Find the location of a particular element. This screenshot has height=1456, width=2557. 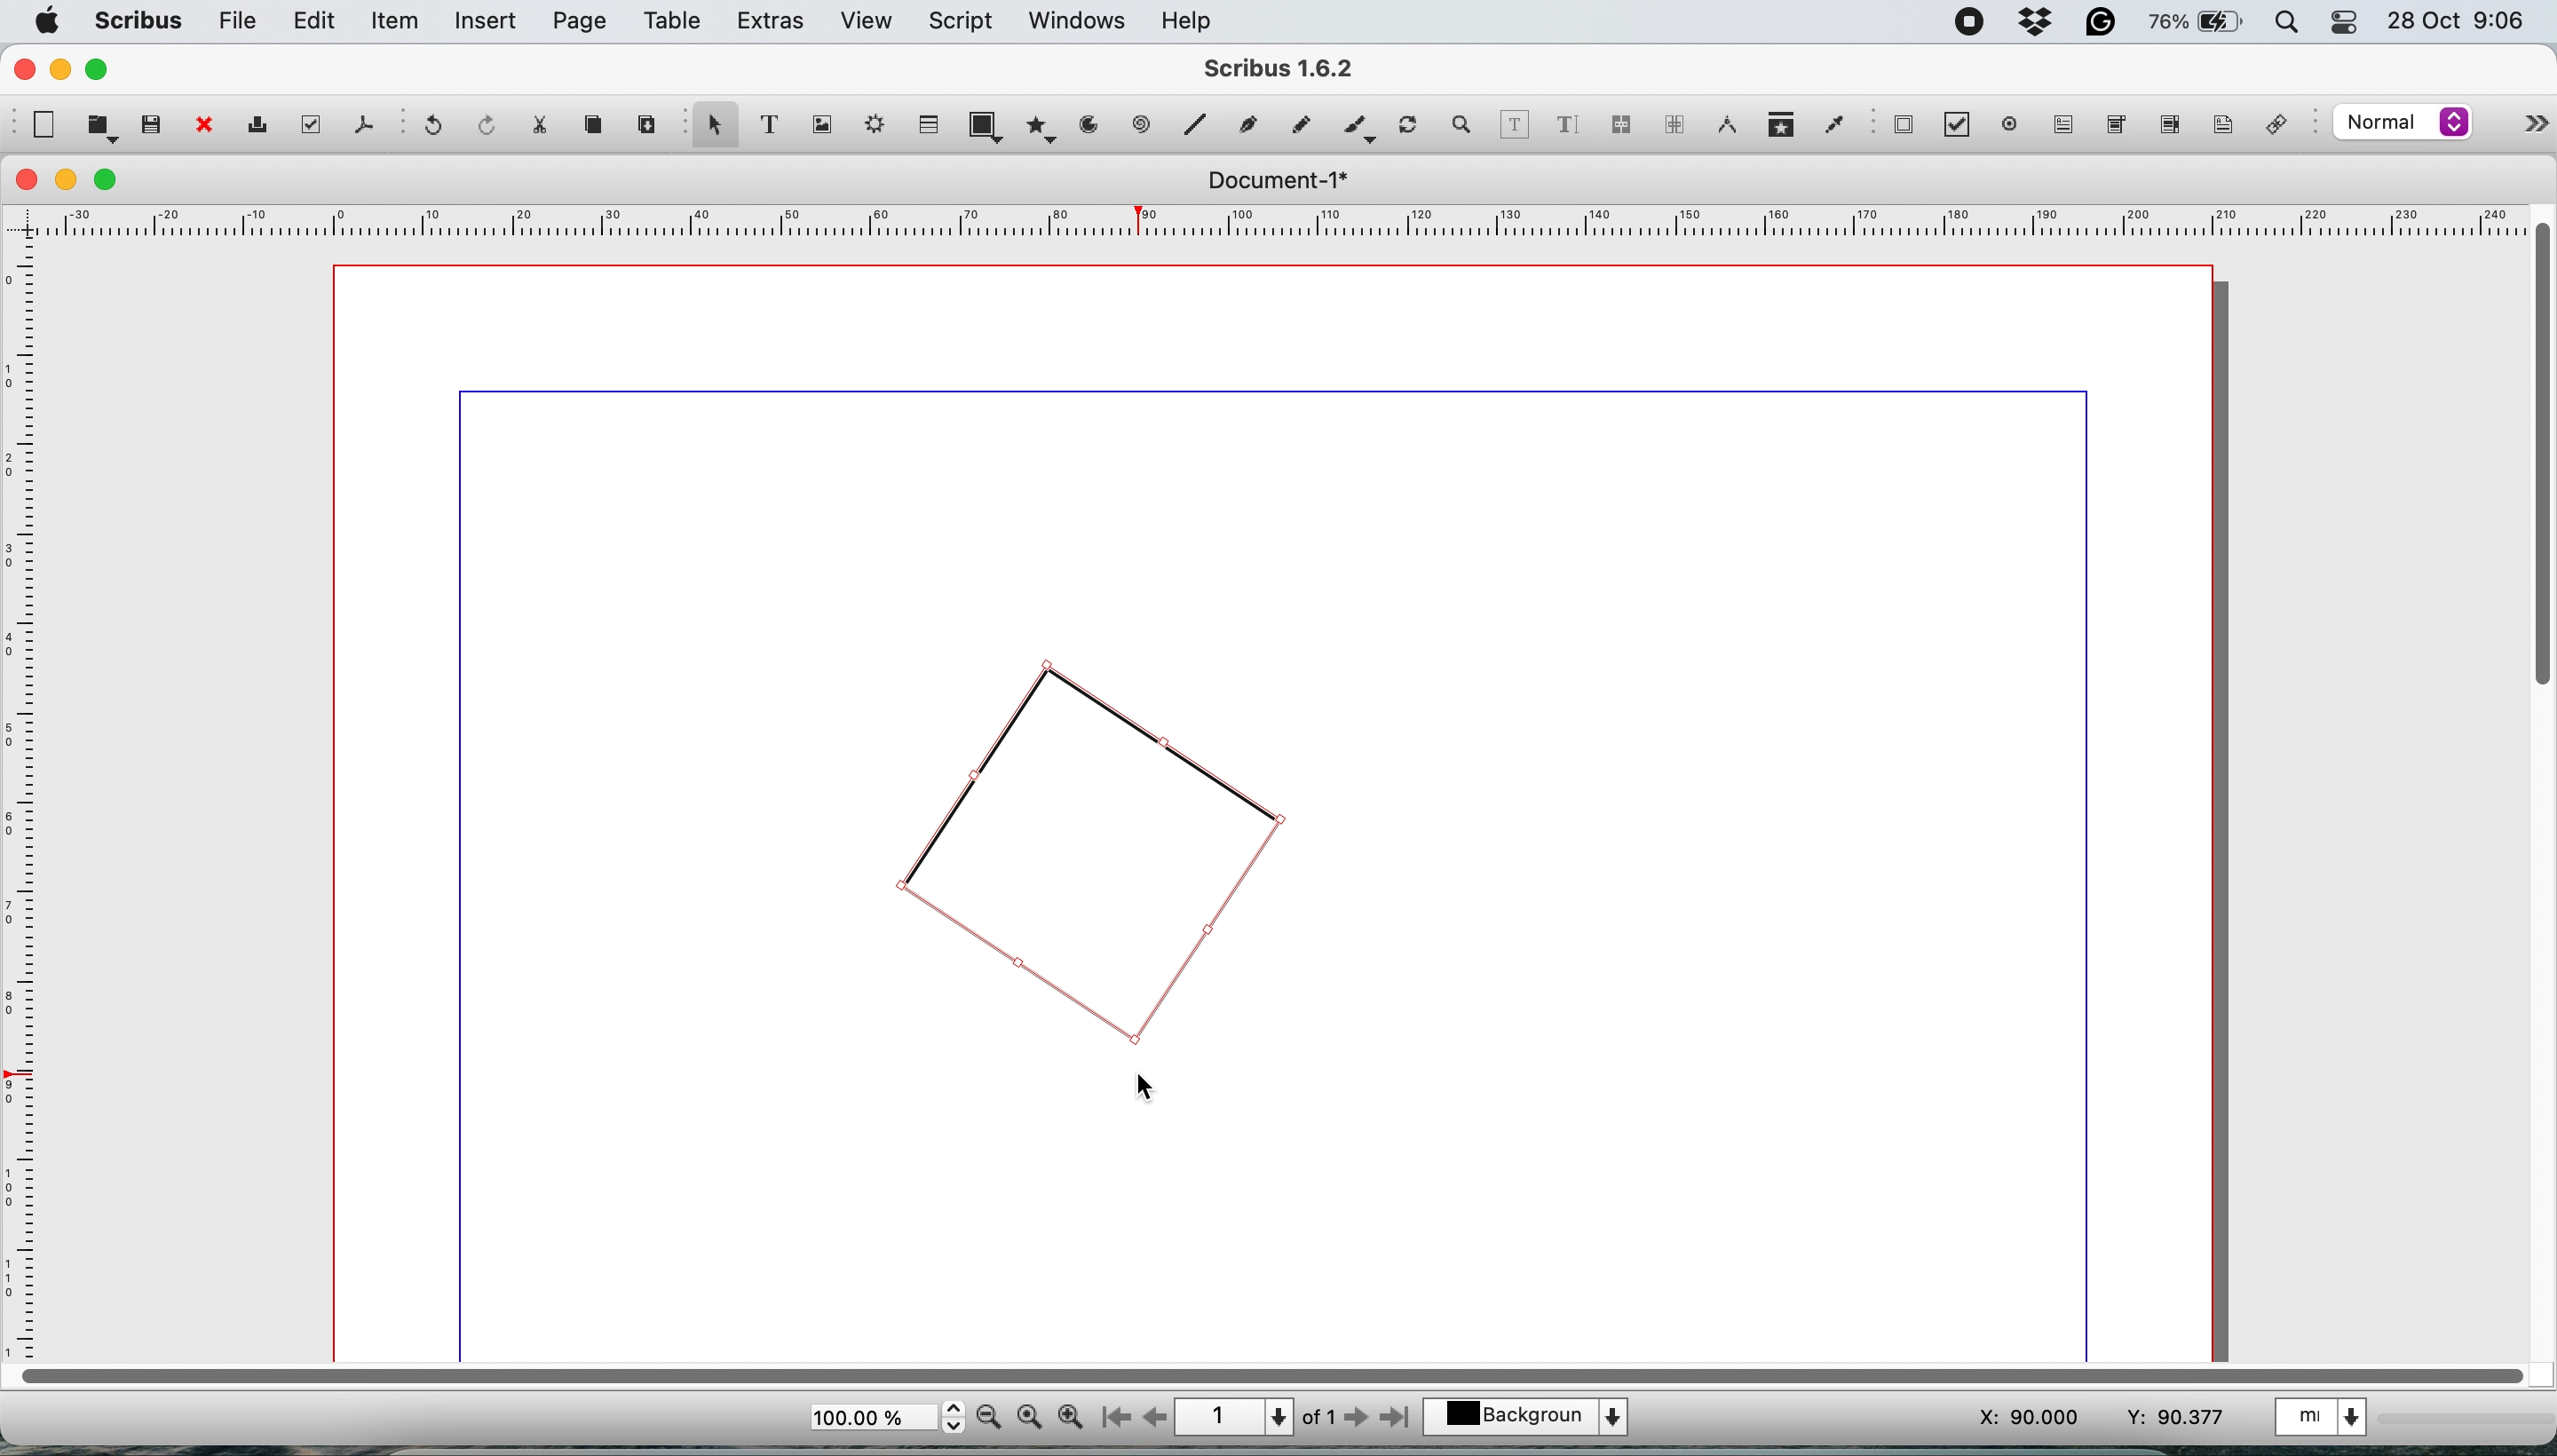

close is located at coordinates (204, 126).